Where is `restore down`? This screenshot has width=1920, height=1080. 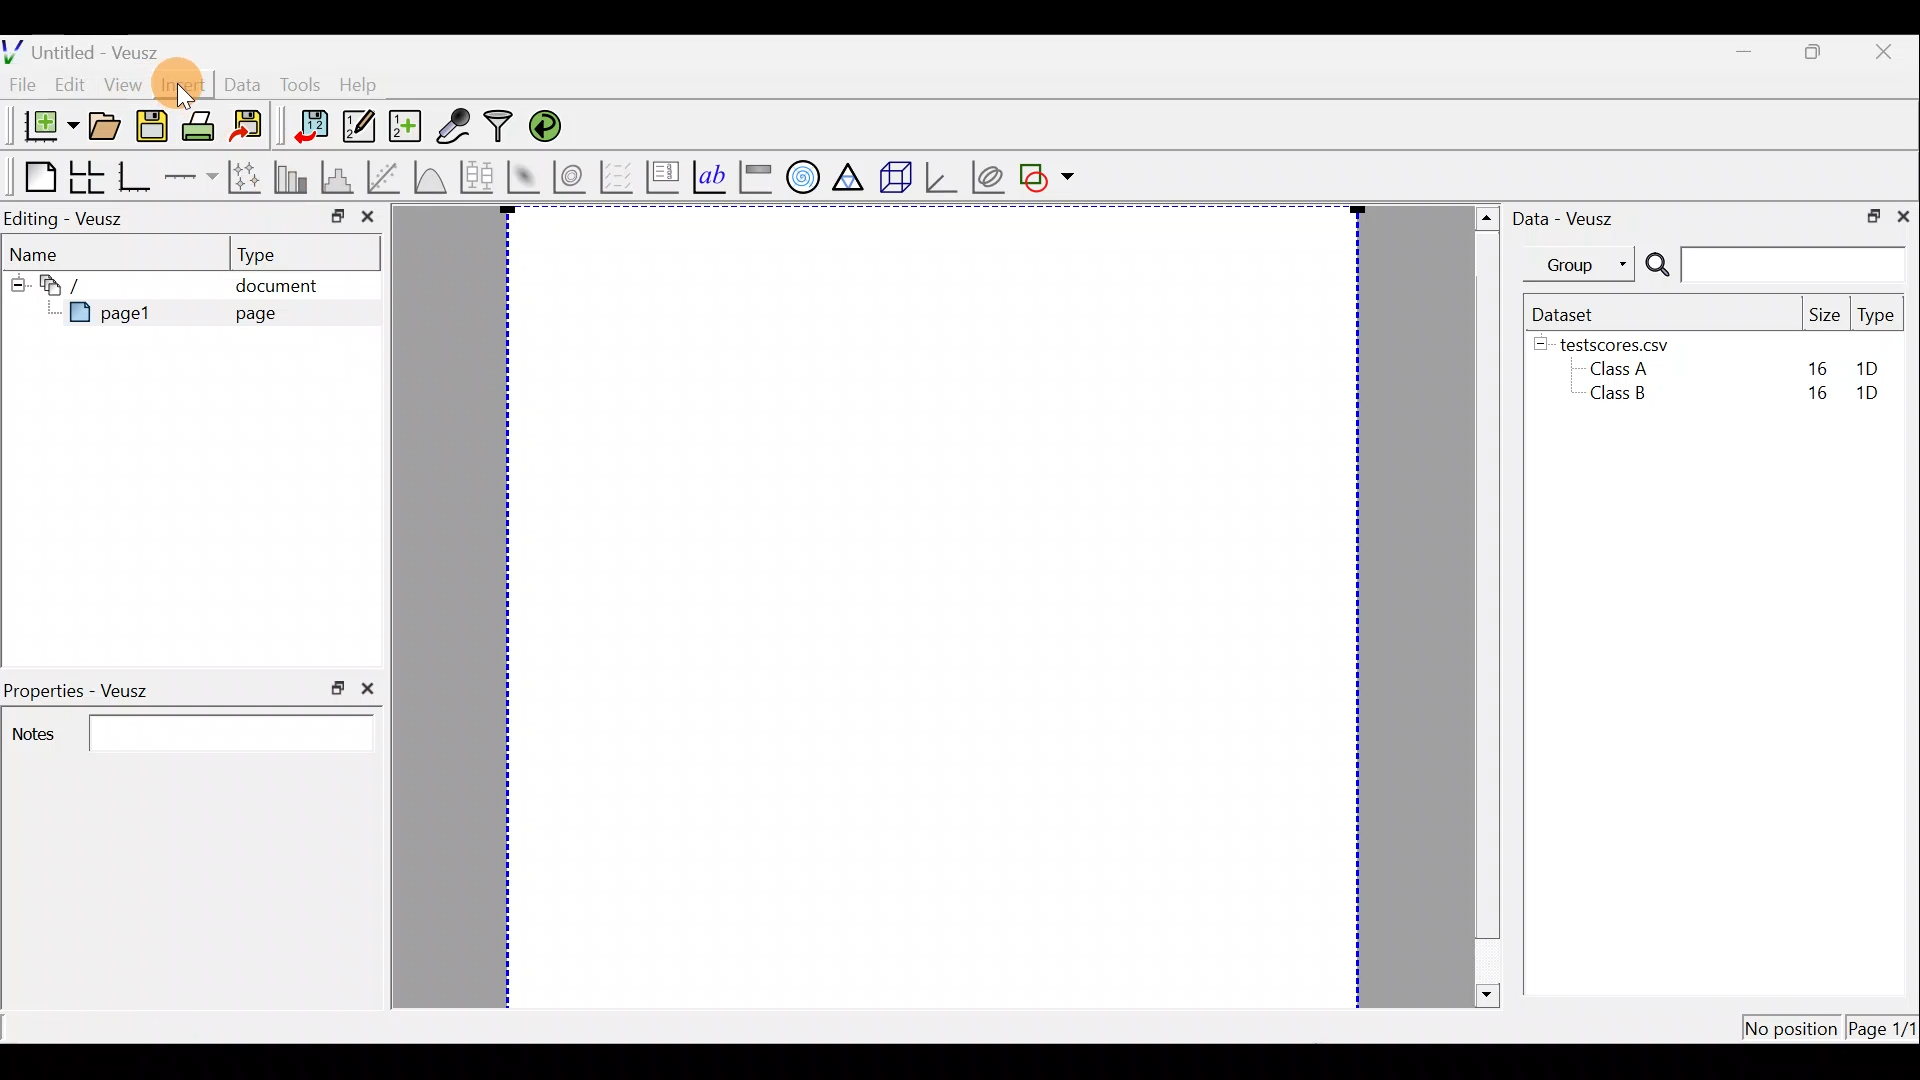
restore down is located at coordinates (332, 689).